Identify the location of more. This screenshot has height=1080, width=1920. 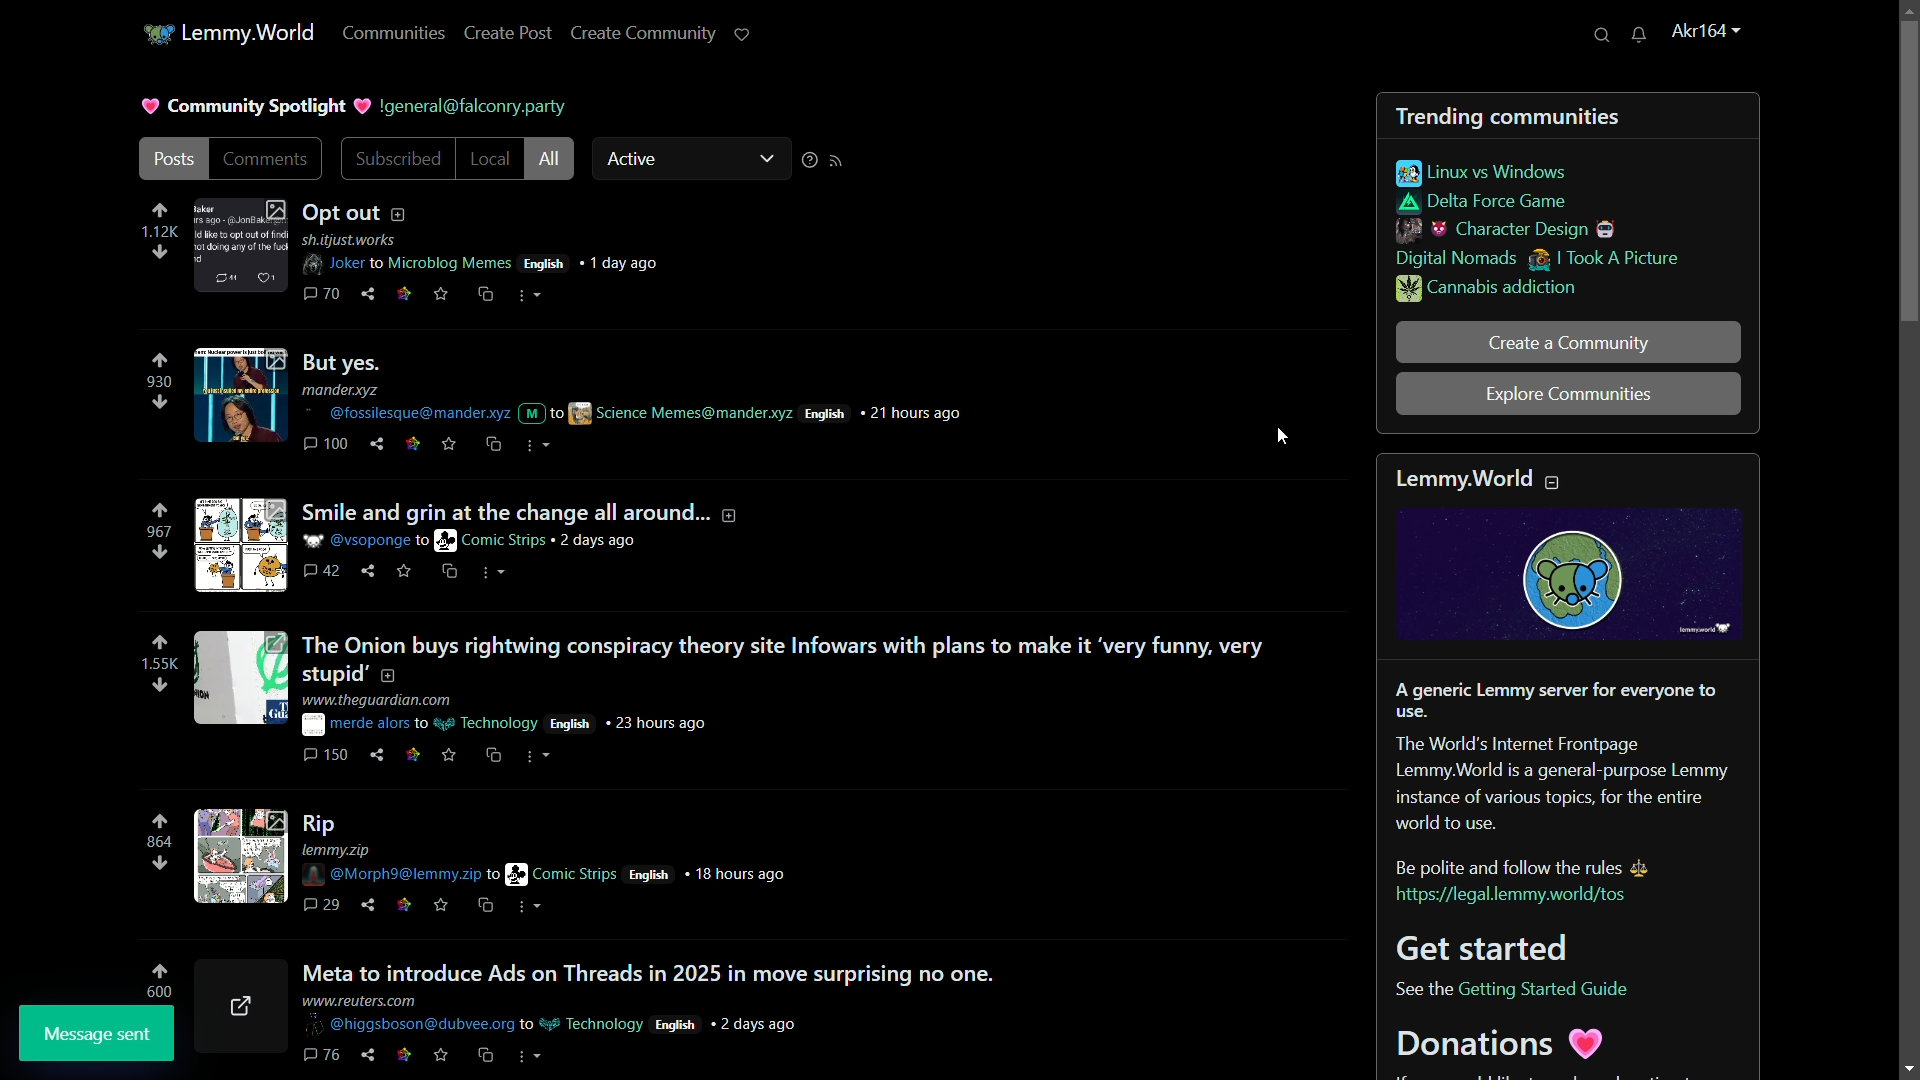
(532, 290).